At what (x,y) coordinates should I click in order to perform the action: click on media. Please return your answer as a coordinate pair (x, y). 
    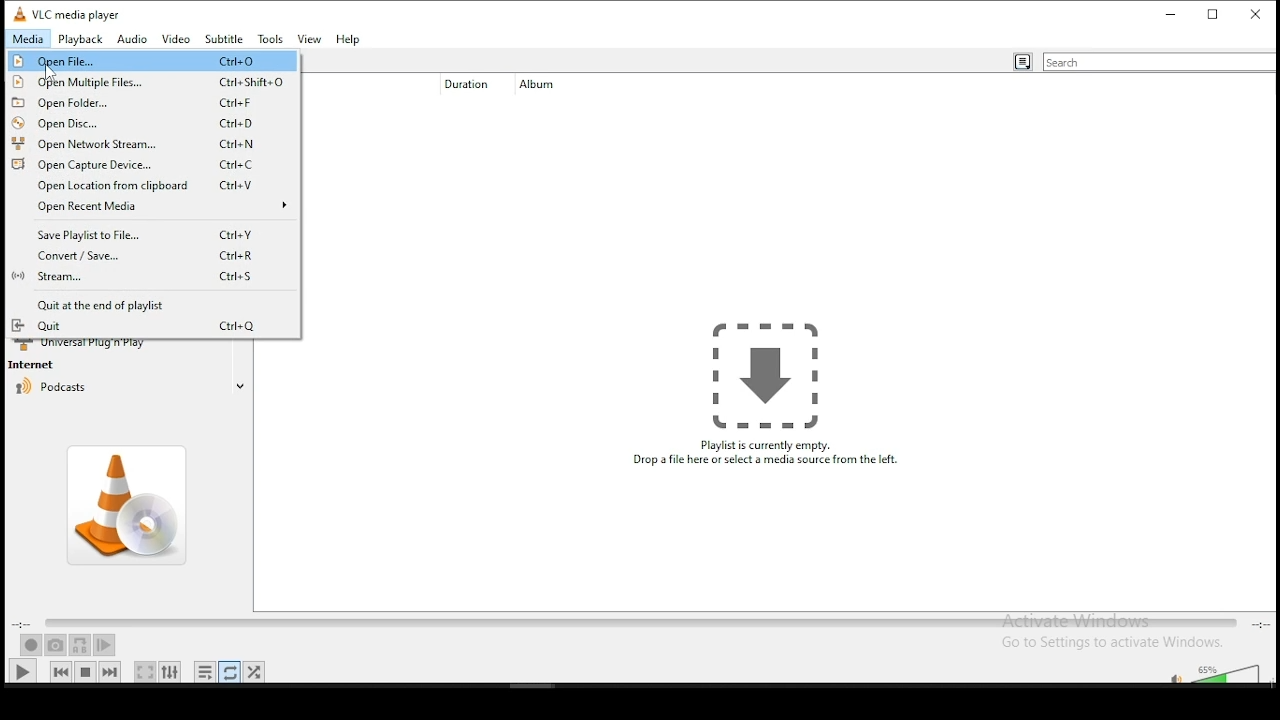
    Looking at the image, I should click on (24, 40).